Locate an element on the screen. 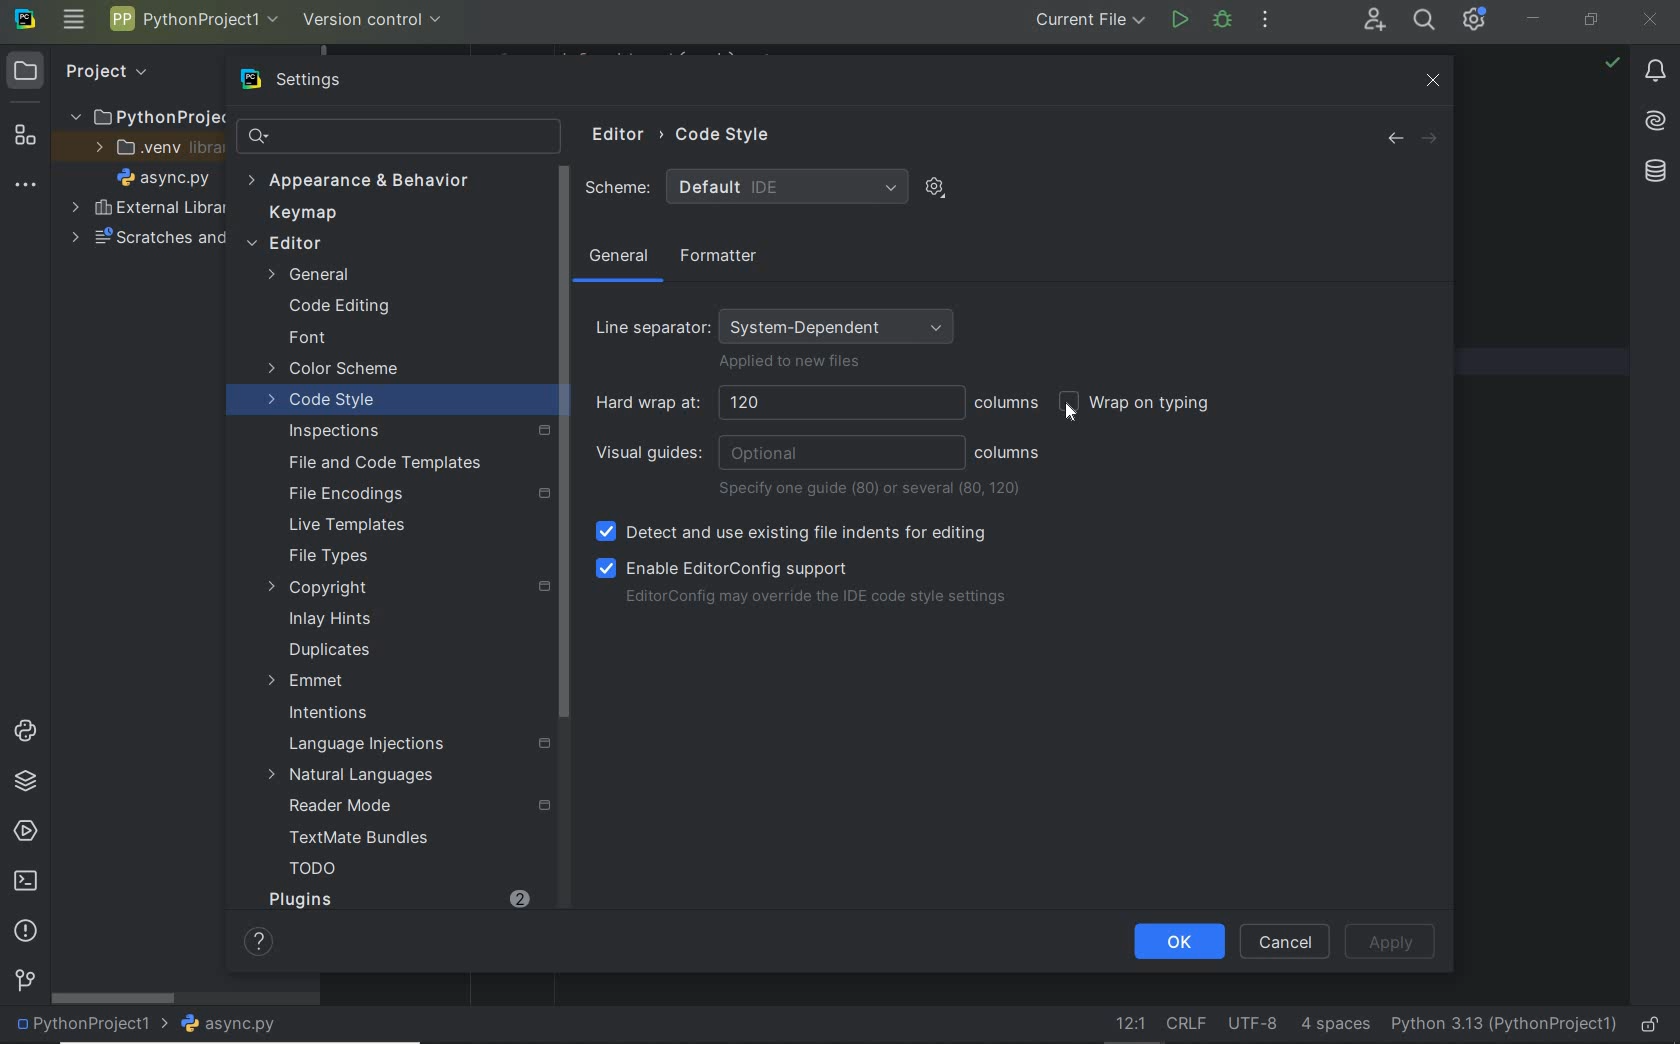 This screenshot has width=1680, height=1044. File and Code Templates is located at coordinates (376, 462).